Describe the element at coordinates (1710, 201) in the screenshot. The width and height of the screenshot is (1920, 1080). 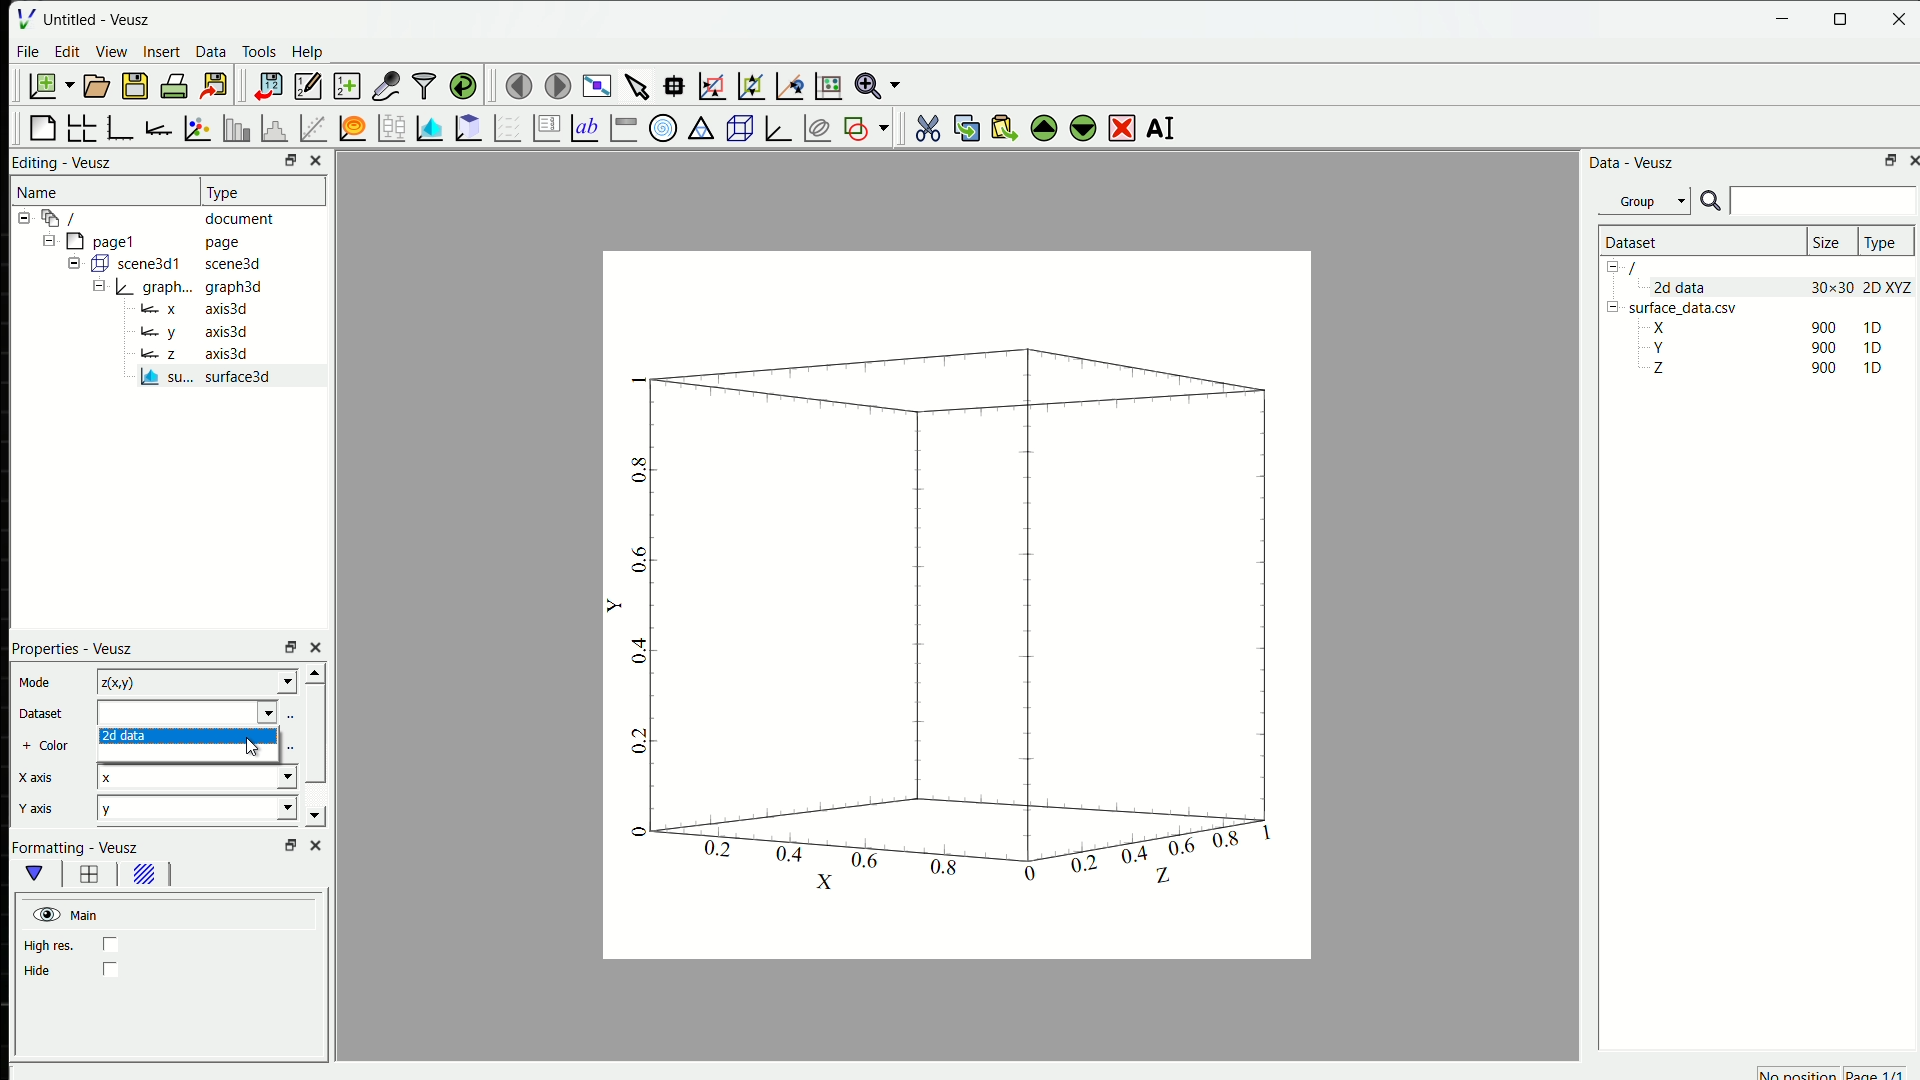
I see `search icon` at that location.